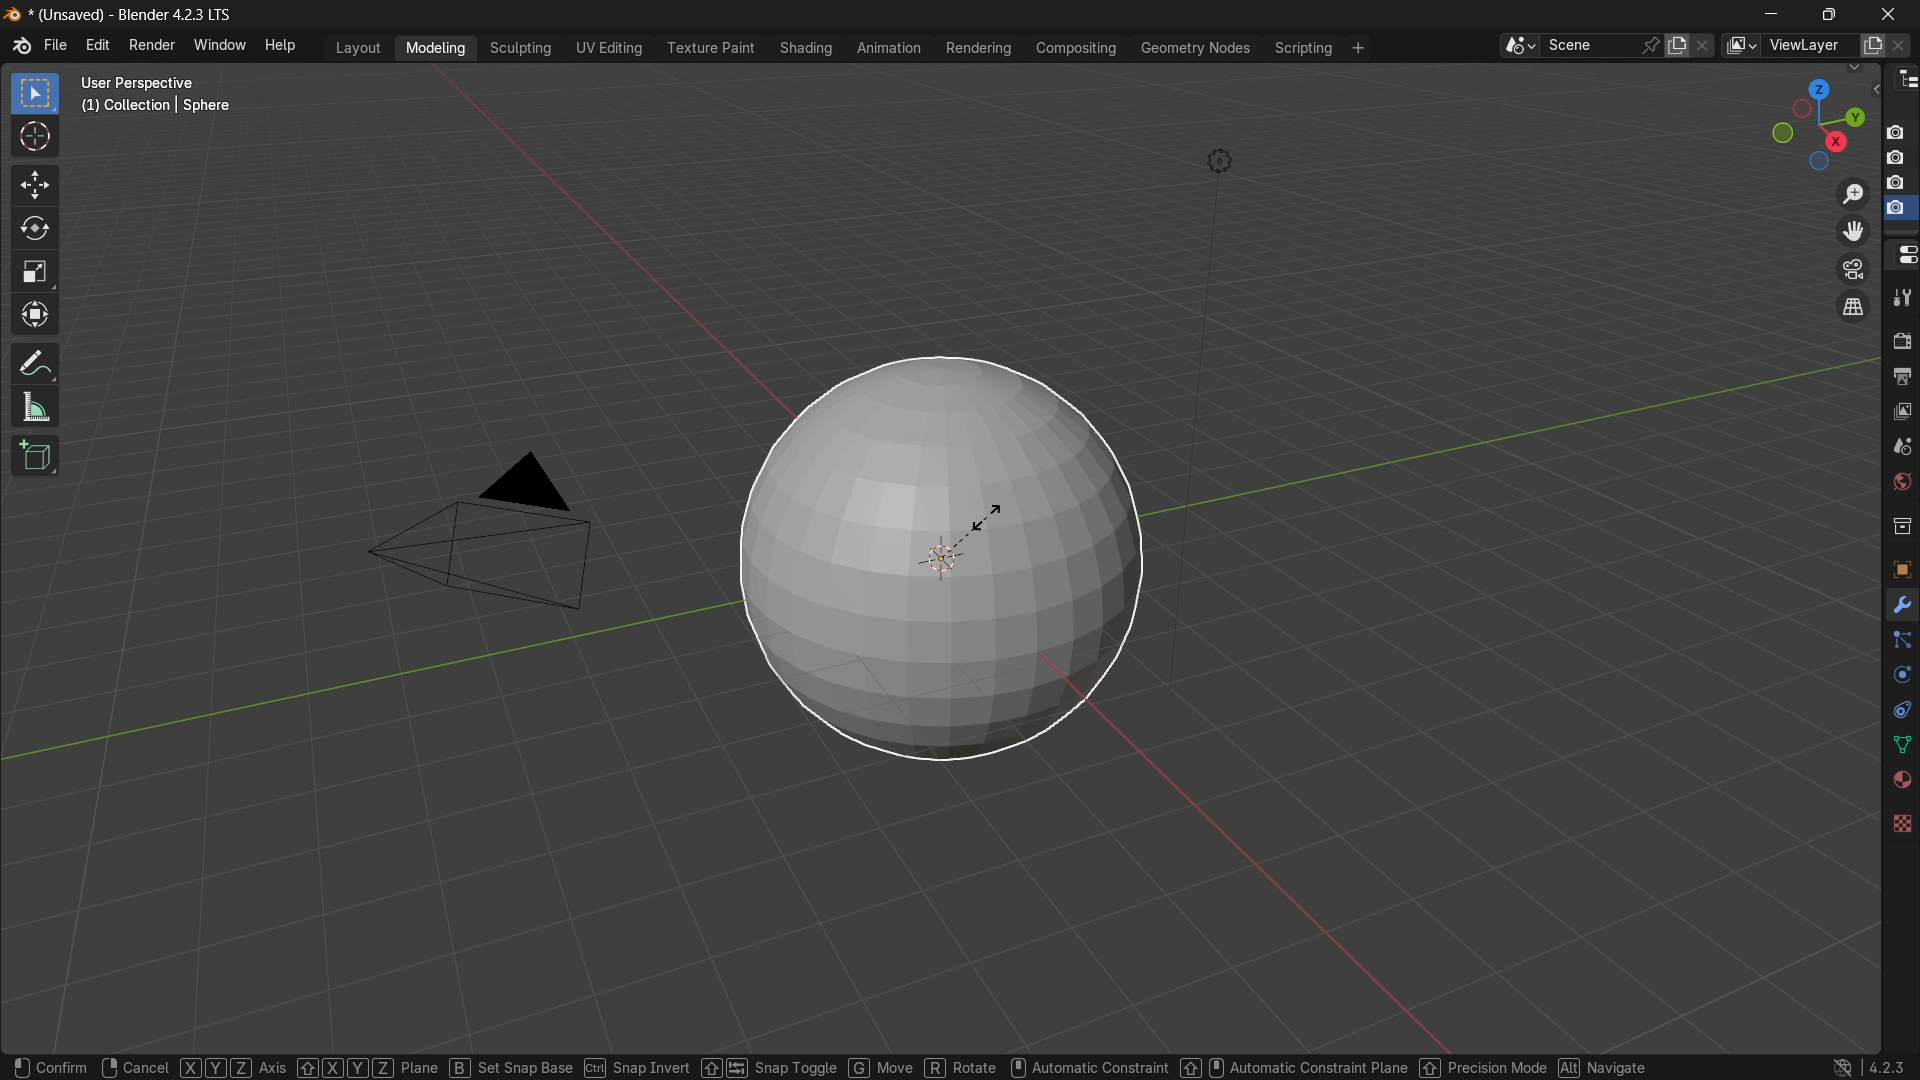 The height and width of the screenshot is (1080, 1920). I want to click on texture paint menu, so click(710, 48).